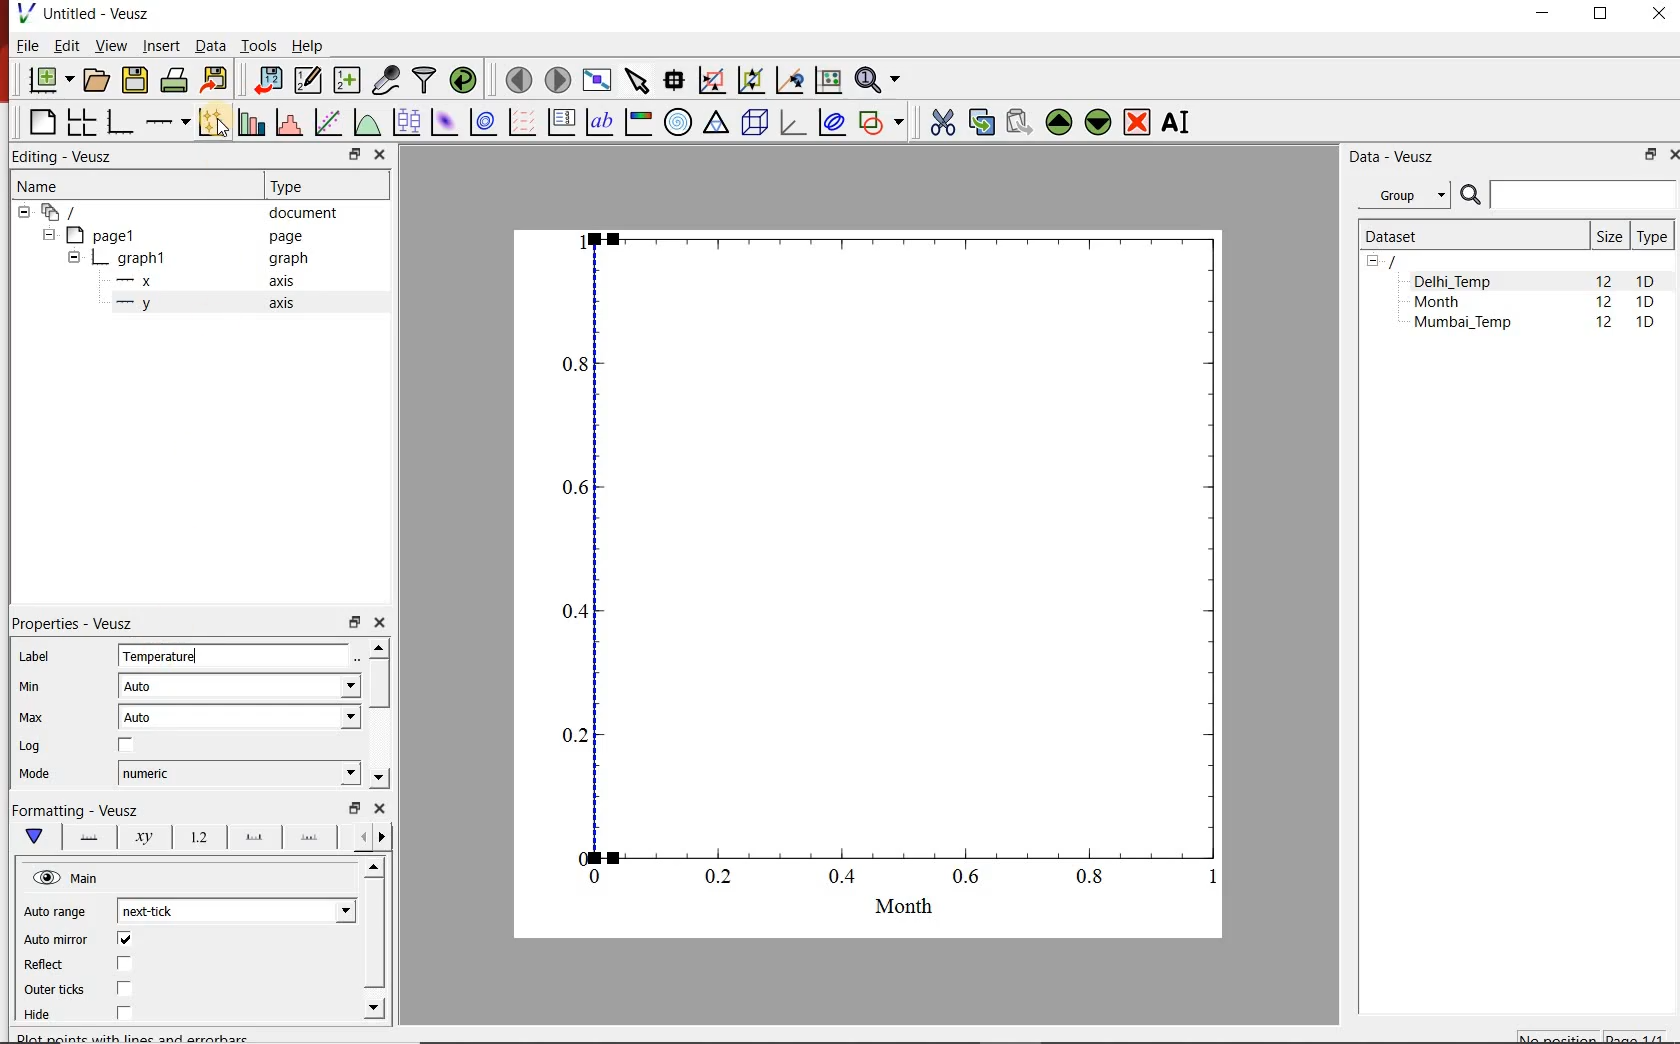 This screenshot has height=1044, width=1680. What do you see at coordinates (239, 717) in the screenshot?
I see `Auto` at bounding box center [239, 717].